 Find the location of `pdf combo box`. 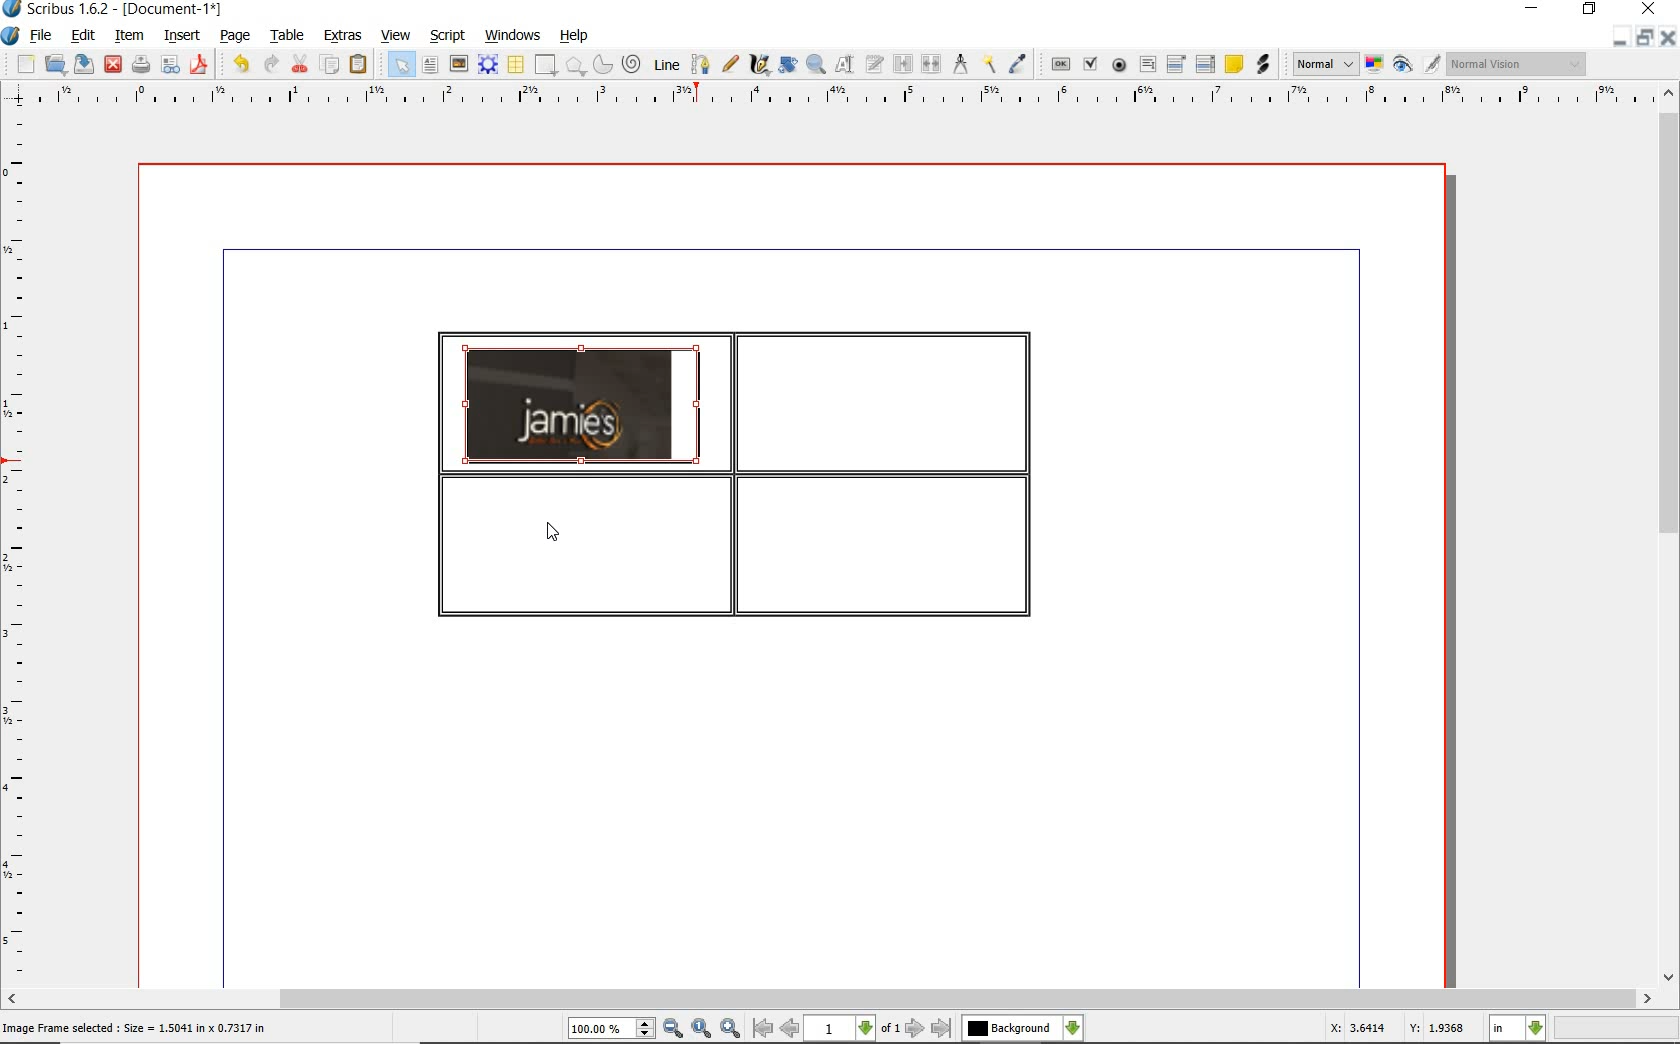

pdf combo box is located at coordinates (1178, 65).